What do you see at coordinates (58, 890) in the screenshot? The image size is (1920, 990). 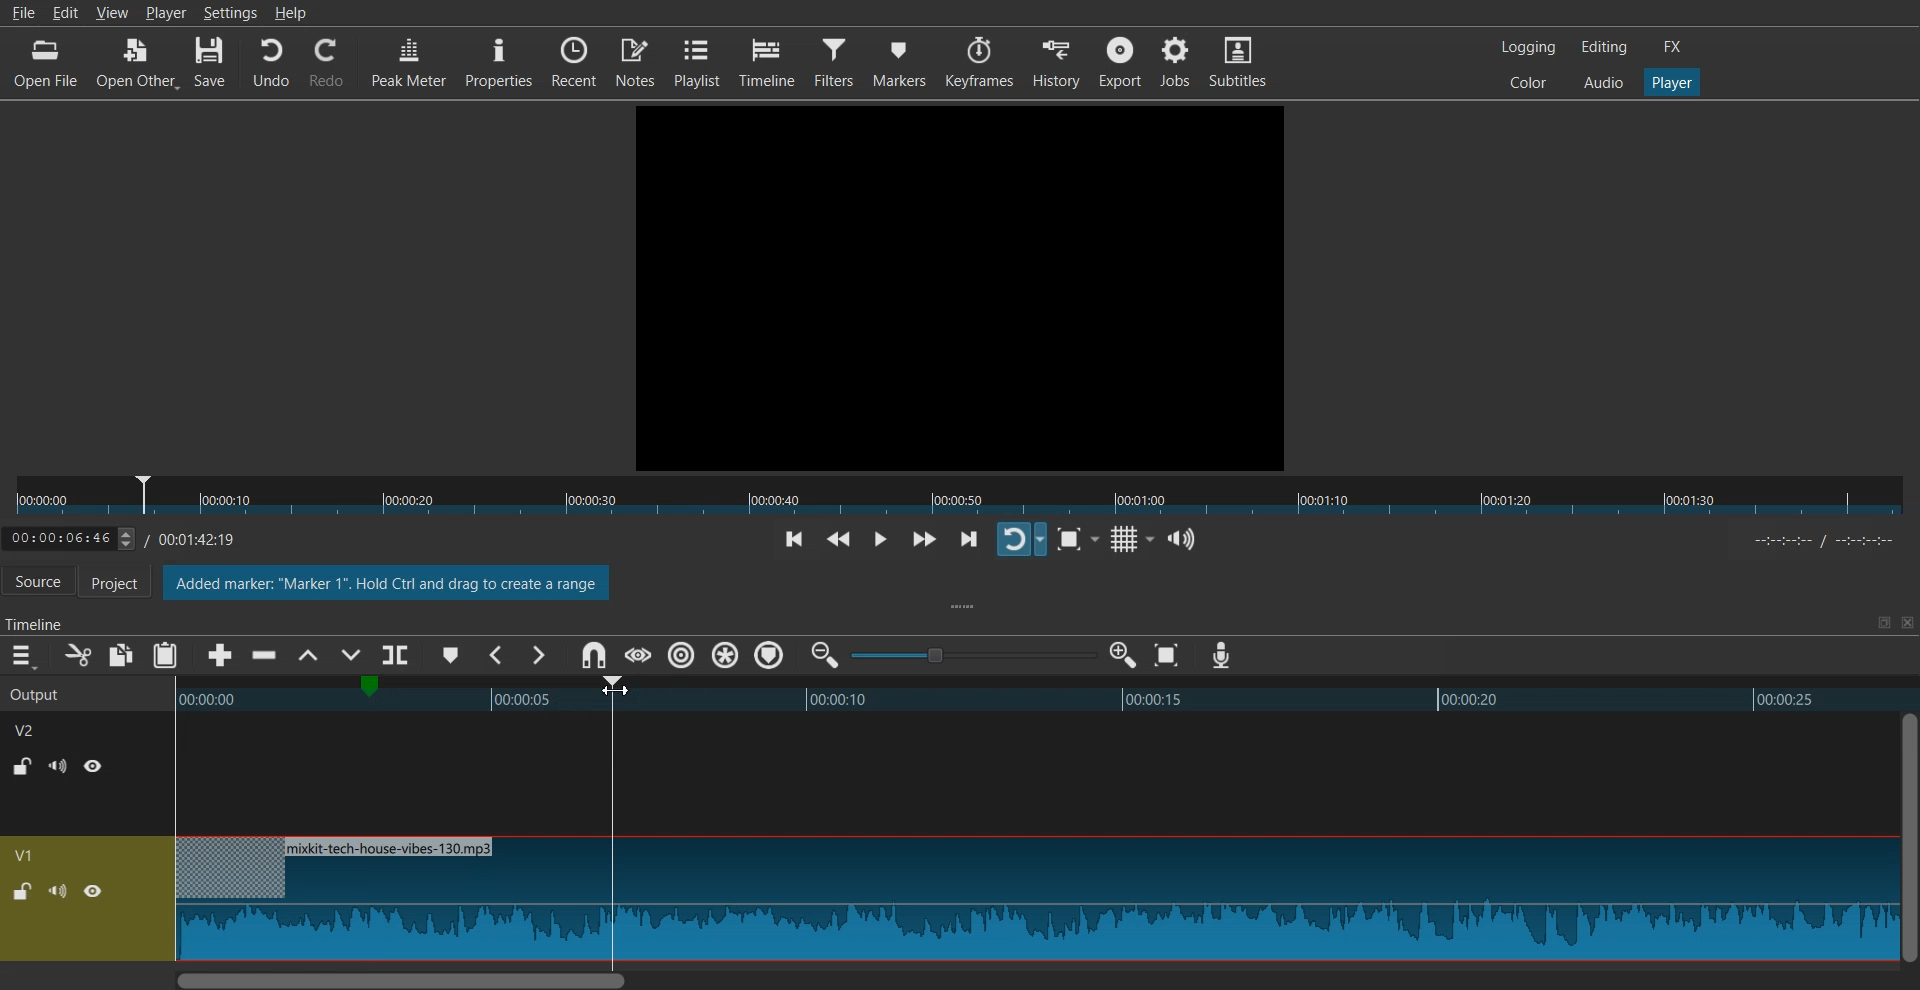 I see `Mute` at bounding box center [58, 890].